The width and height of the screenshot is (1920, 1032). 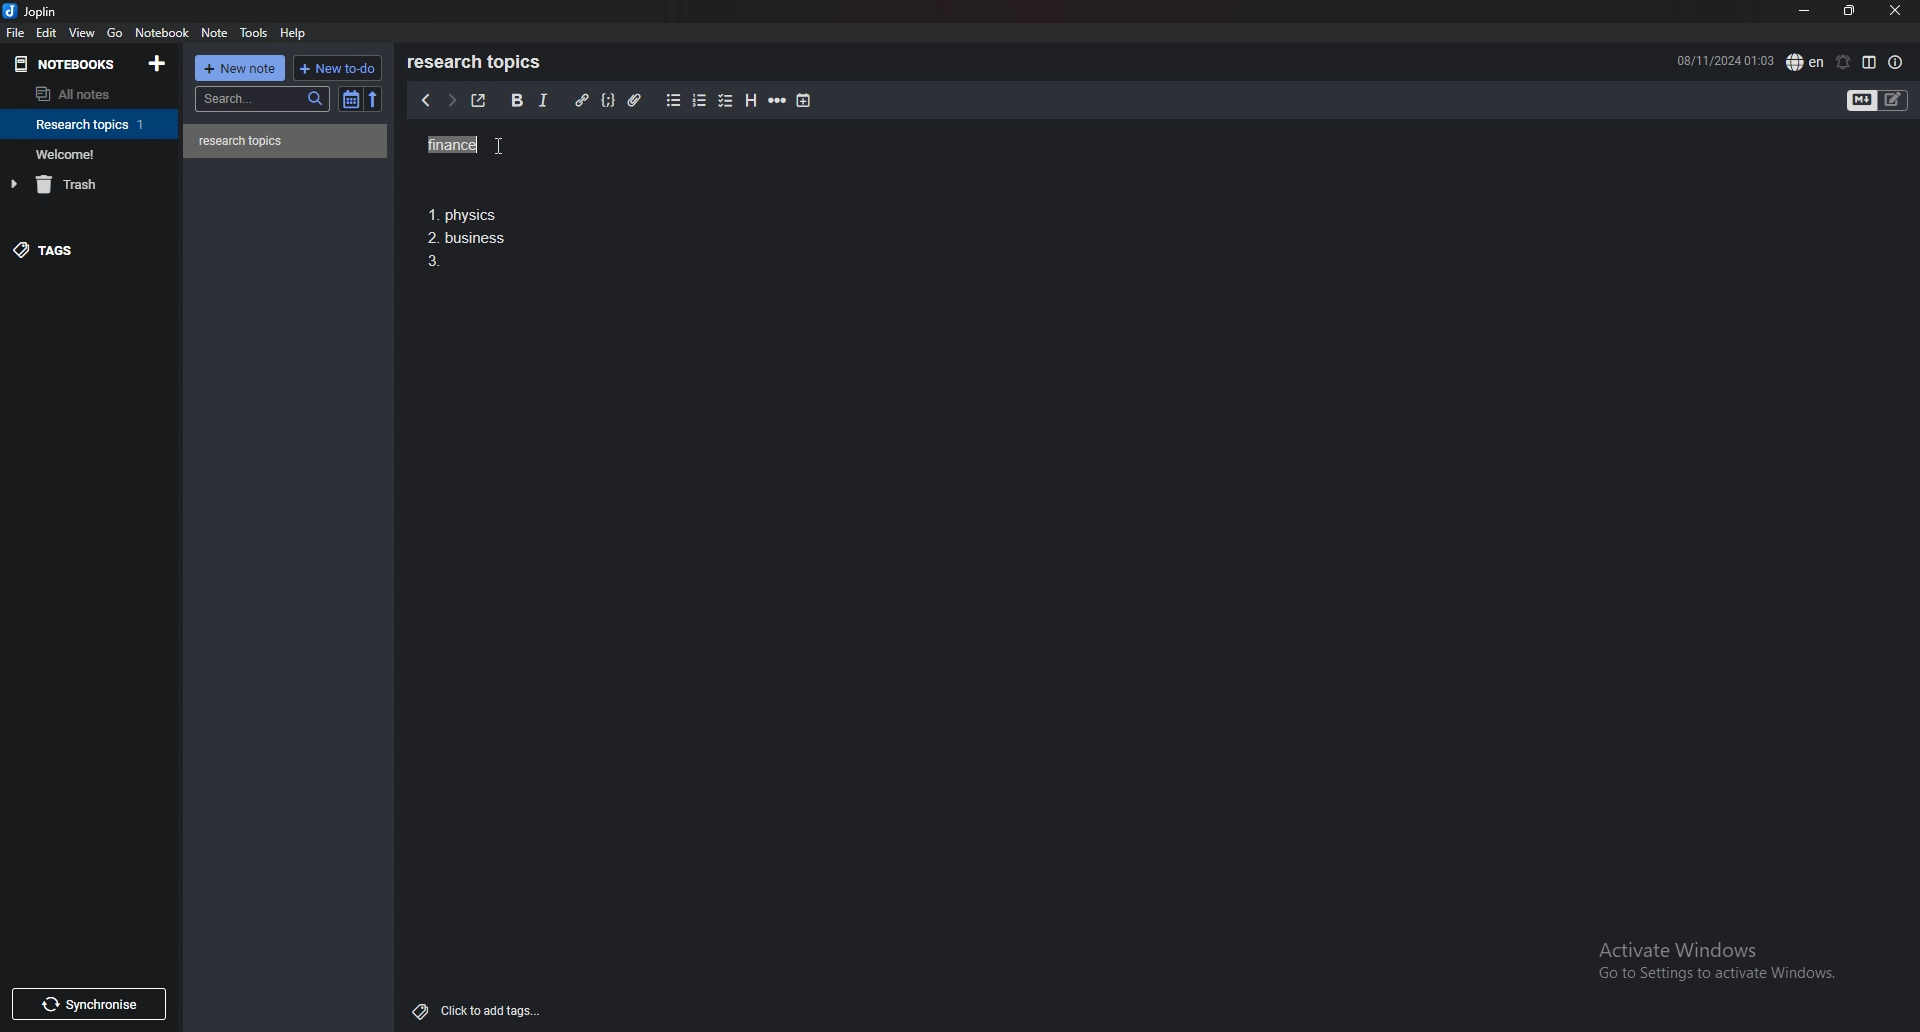 I want to click on notebooks, so click(x=68, y=63).